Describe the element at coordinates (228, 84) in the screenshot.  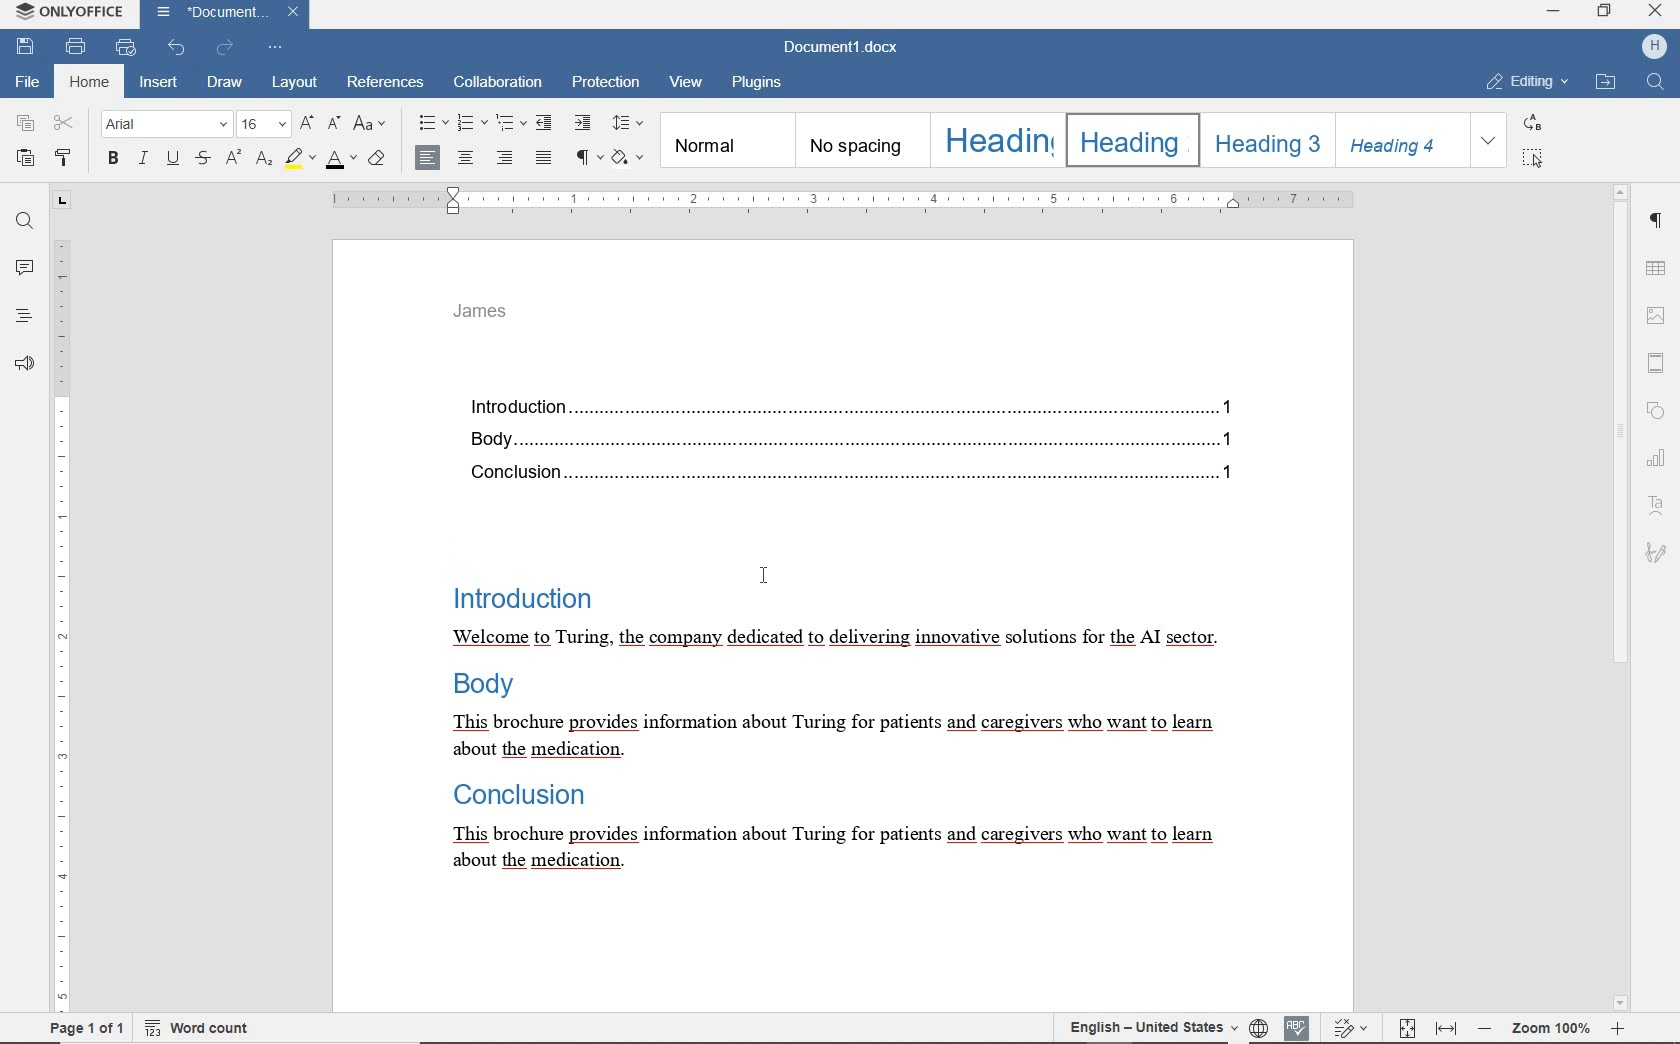
I see `draw` at that location.